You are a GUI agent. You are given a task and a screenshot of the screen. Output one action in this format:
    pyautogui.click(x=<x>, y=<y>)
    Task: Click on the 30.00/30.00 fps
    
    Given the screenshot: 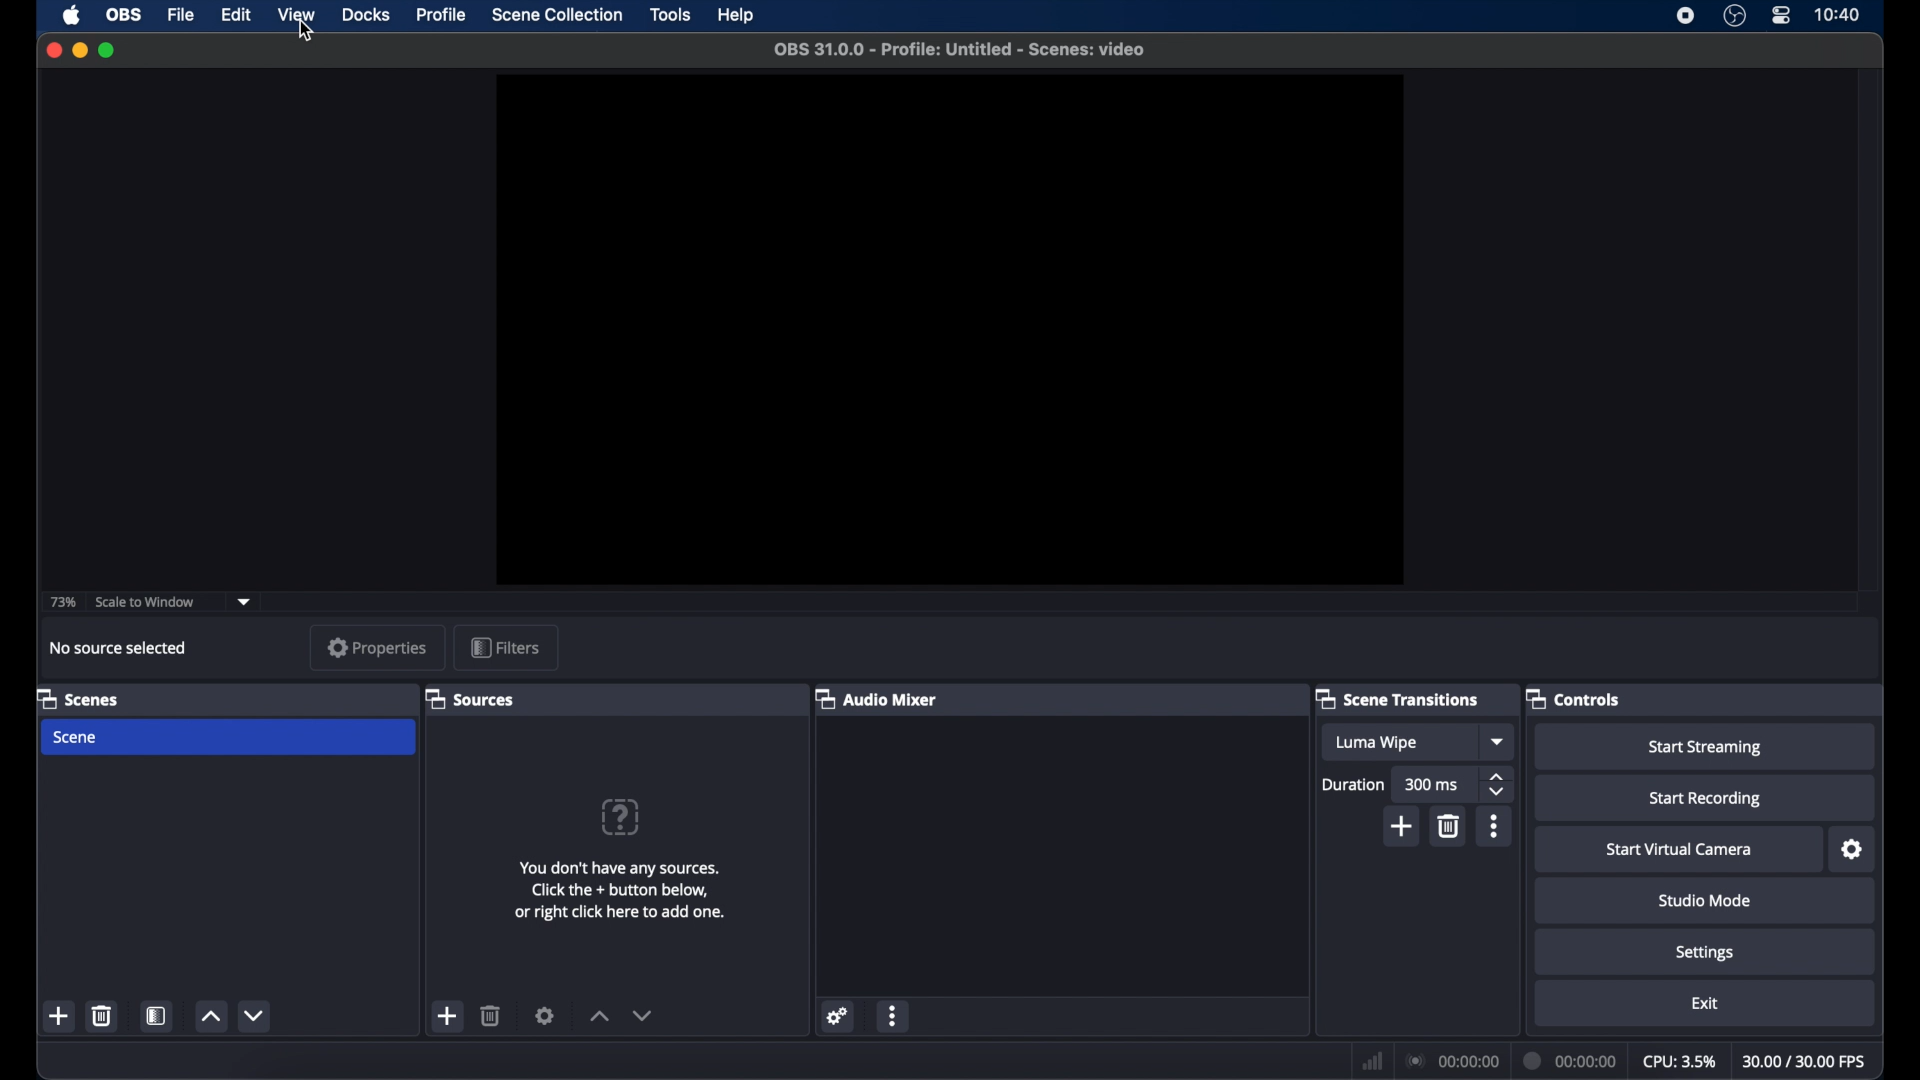 What is the action you would take?
    pyautogui.click(x=1804, y=1060)
    